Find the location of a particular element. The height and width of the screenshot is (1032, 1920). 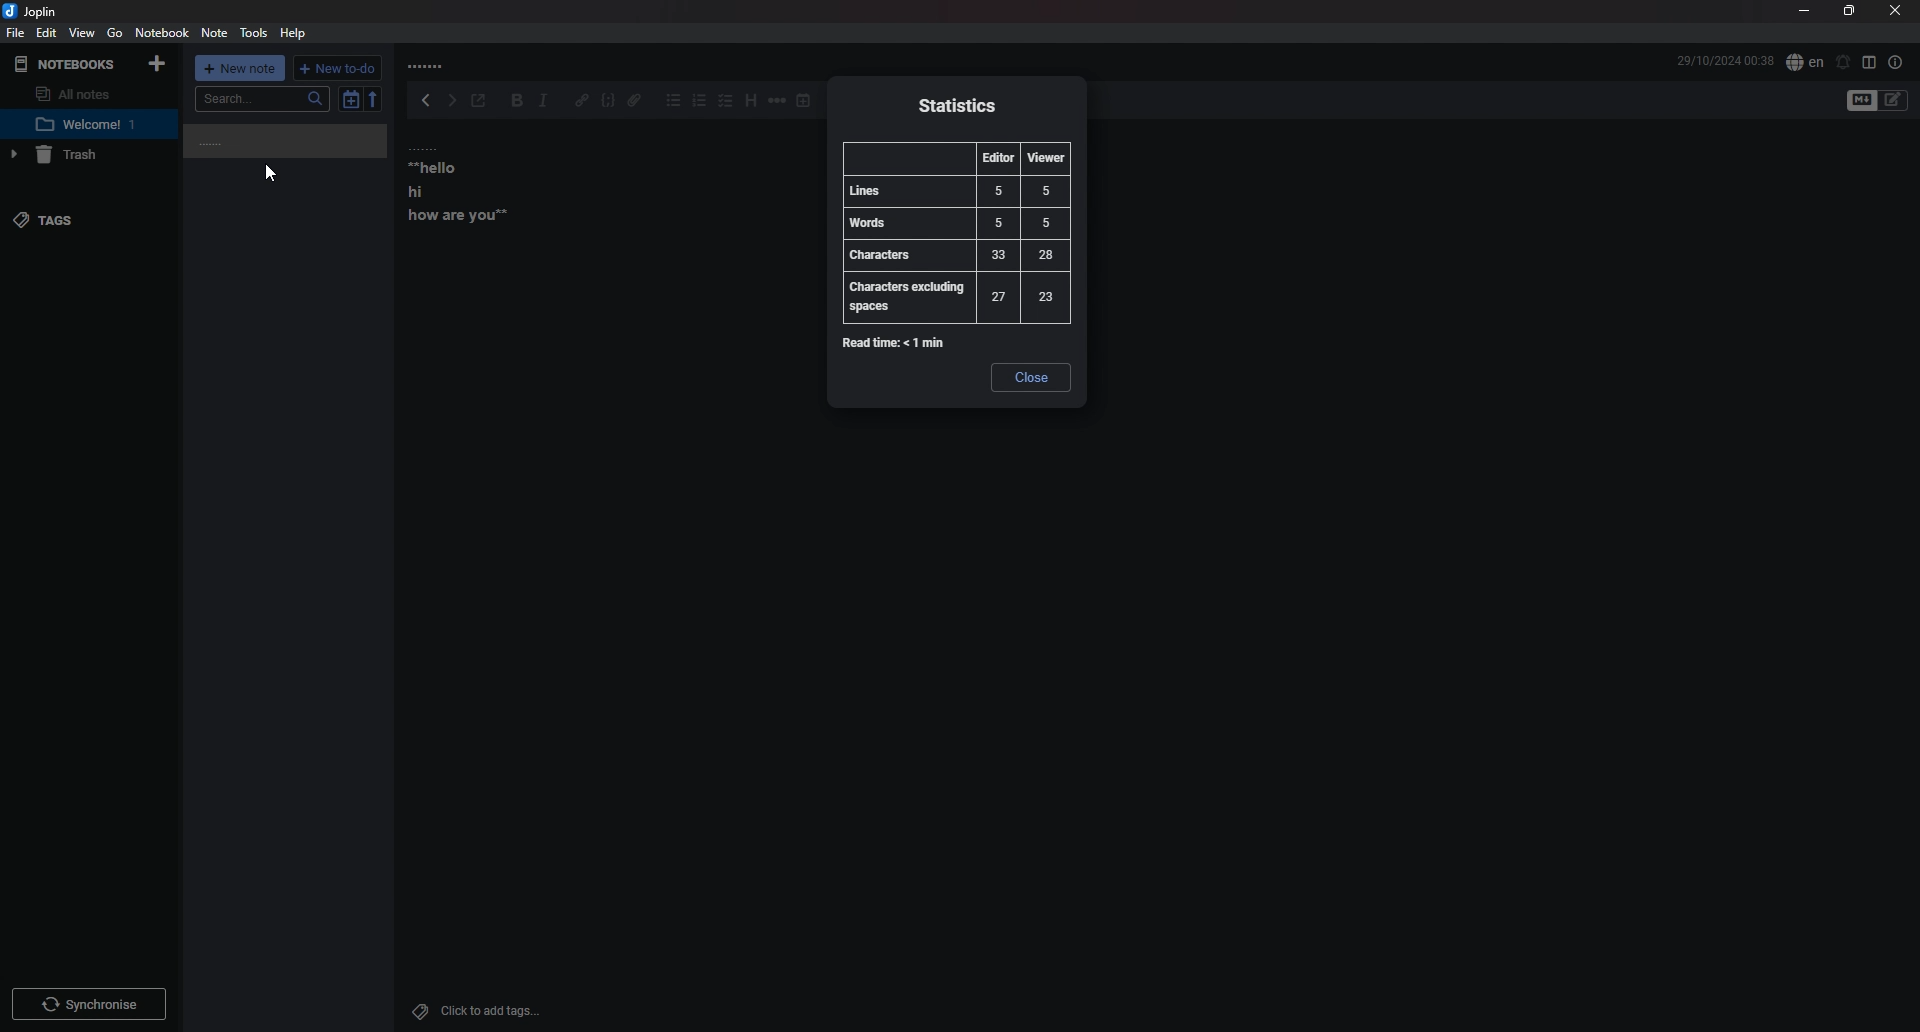

read time is located at coordinates (895, 344).